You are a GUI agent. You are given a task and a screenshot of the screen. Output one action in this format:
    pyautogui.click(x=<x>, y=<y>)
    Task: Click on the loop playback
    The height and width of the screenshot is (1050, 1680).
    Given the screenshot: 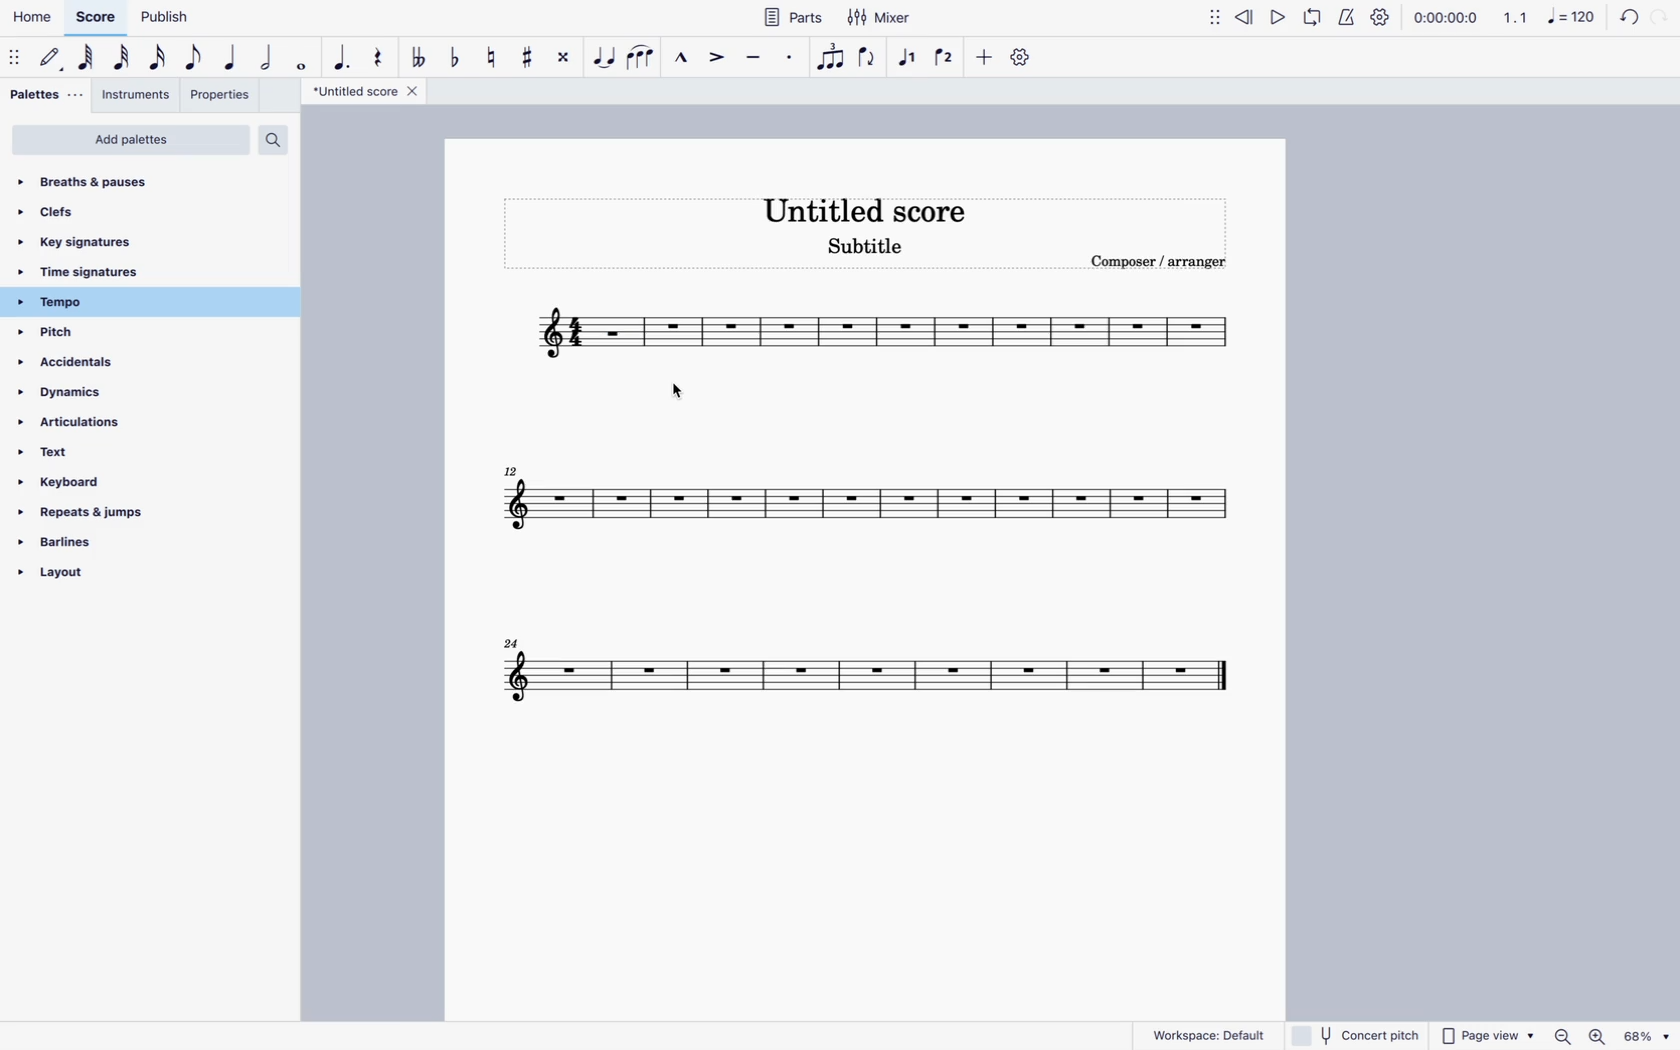 What is the action you would take?
    pyautogui.click(x=1312, y=17)
    